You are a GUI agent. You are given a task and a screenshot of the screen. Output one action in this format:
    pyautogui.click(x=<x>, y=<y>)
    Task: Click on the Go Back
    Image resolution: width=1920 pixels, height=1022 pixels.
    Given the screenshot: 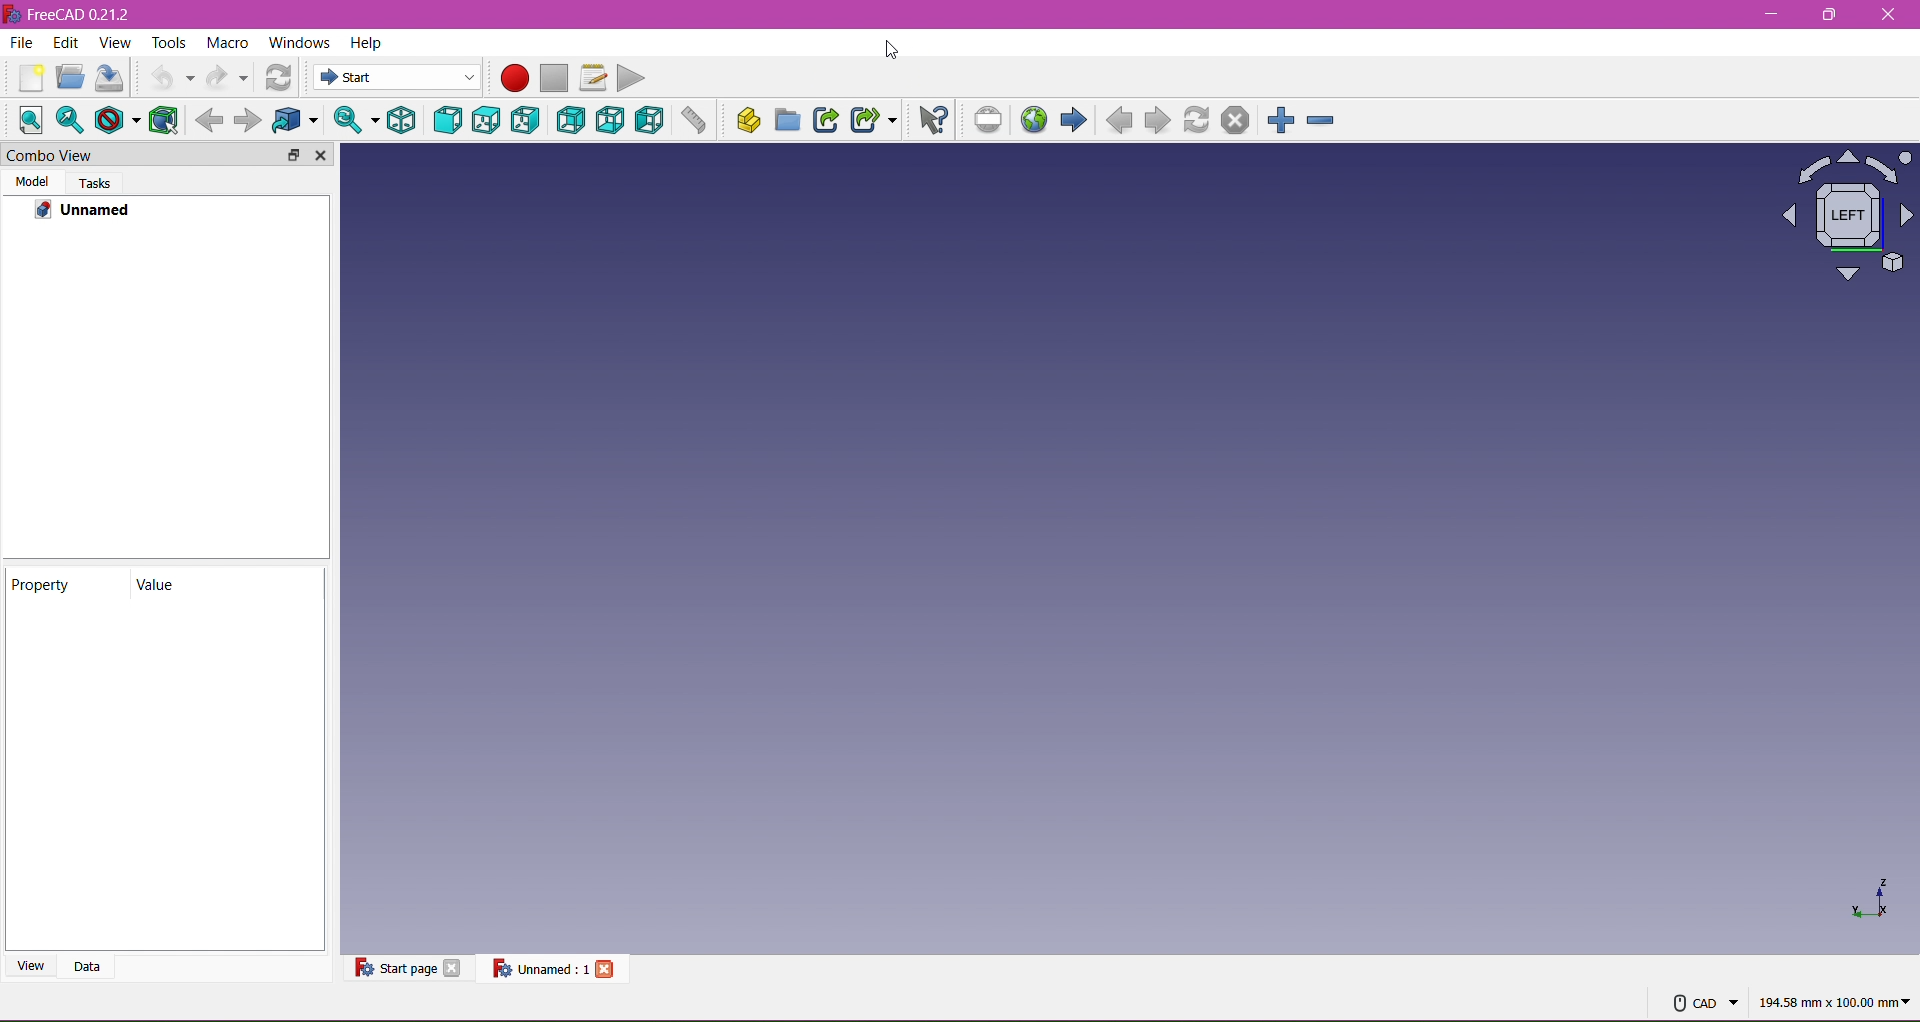 What is the action you would take?
    pyautogui.click(x=209, y=121)
    